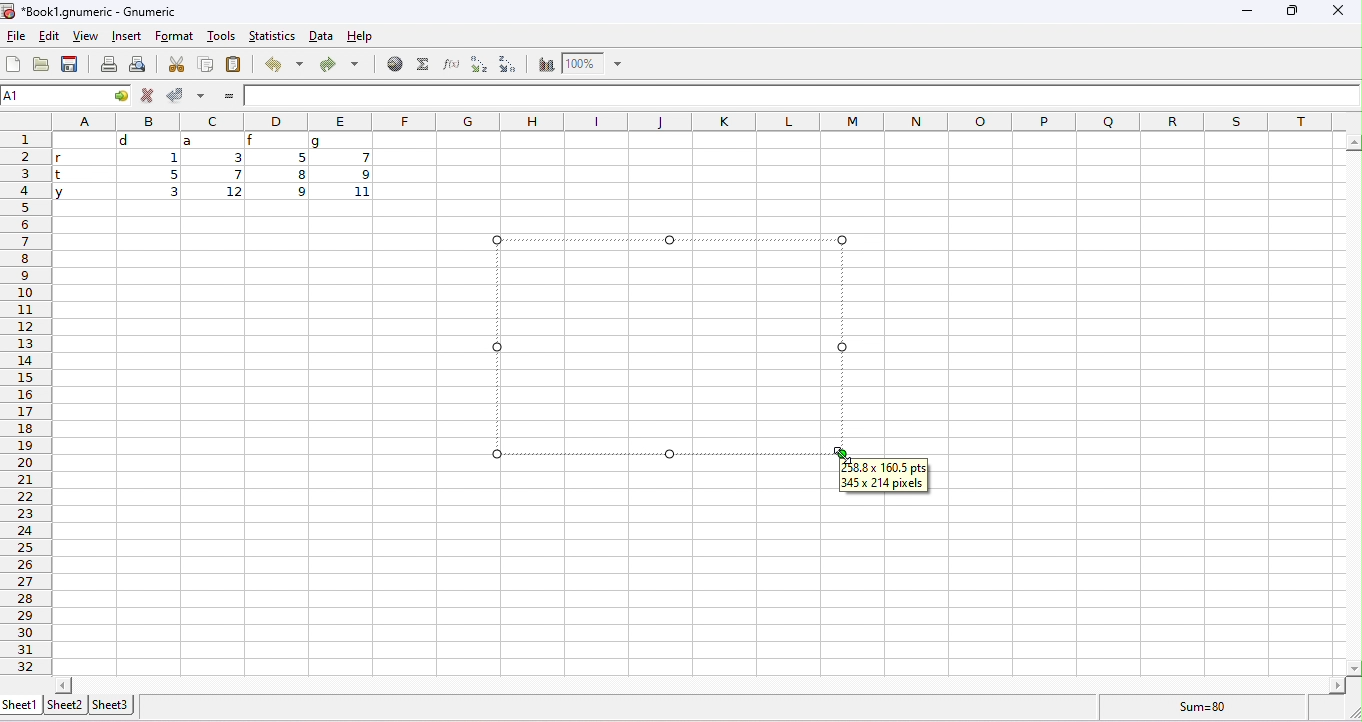 This screenshot has height=722, width=1362. What do you see at coordinates (65, 705) in the screenshot?
I see `sheet2` at bounding box center [65, 705].